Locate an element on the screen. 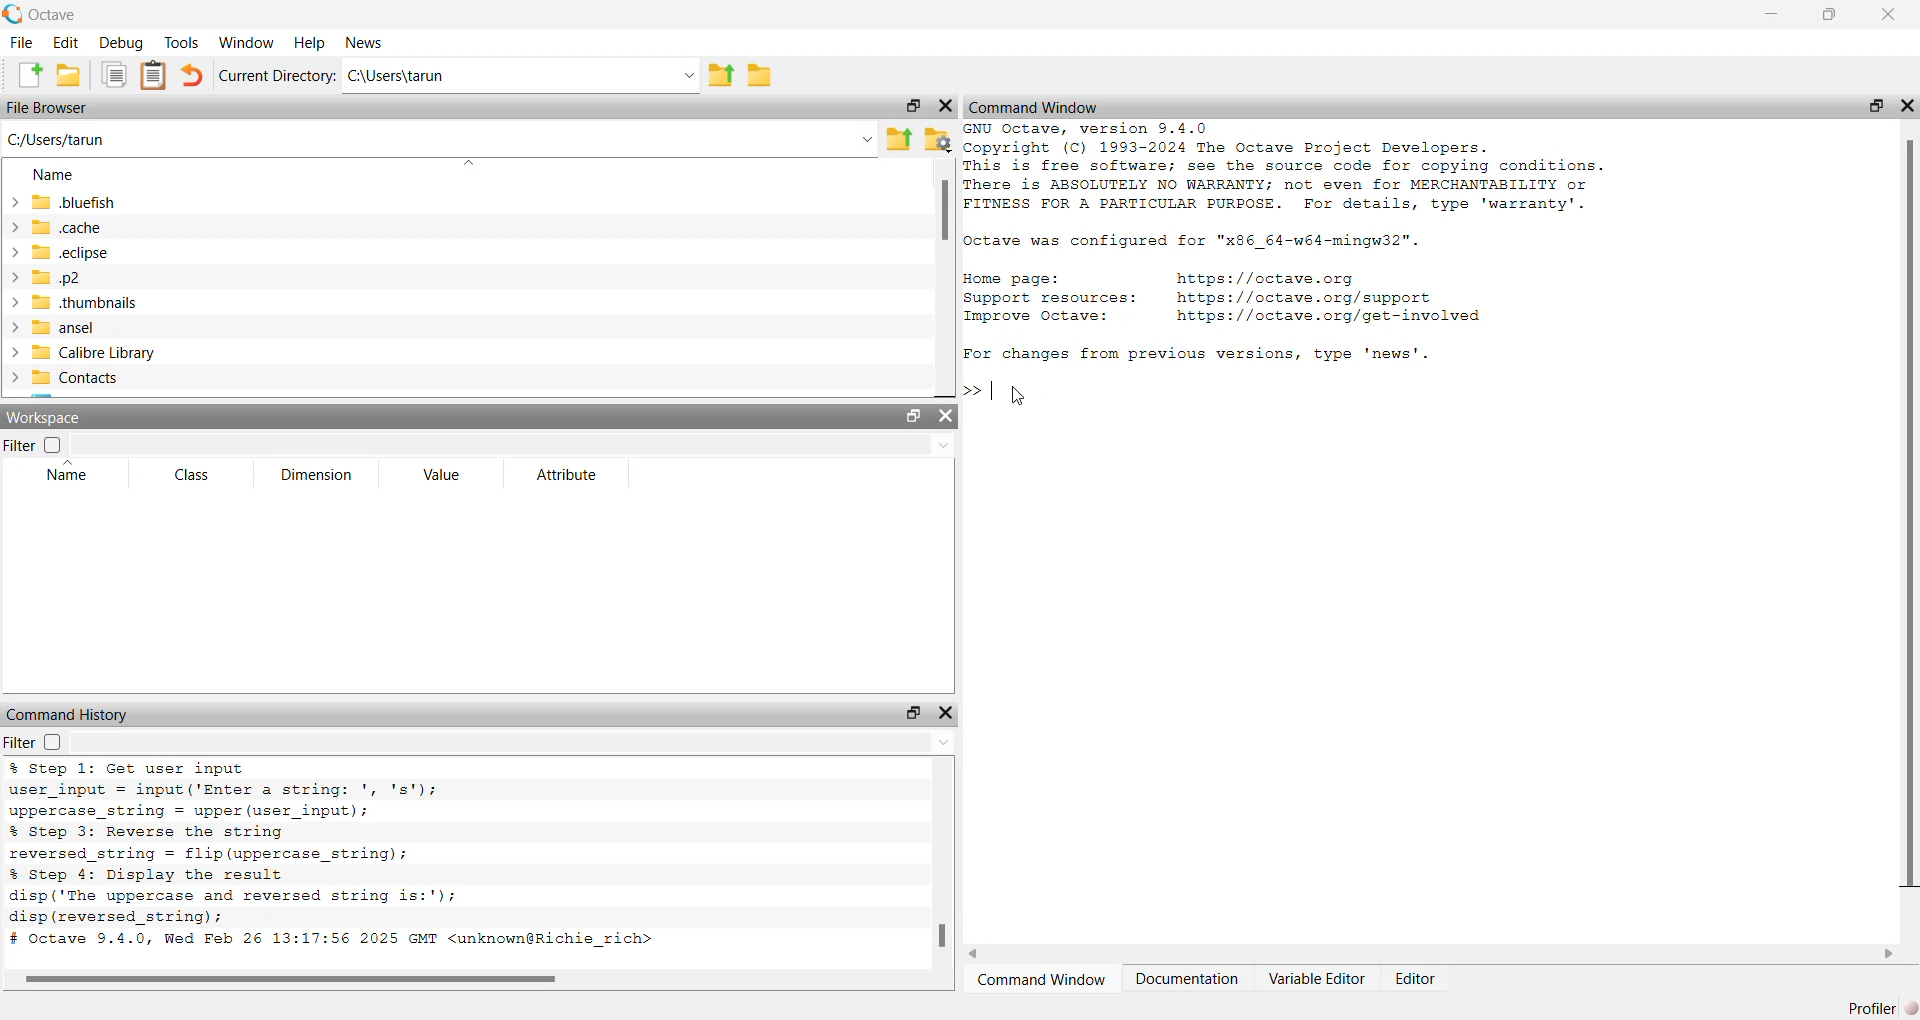  value is located at coordinates (444, 478).